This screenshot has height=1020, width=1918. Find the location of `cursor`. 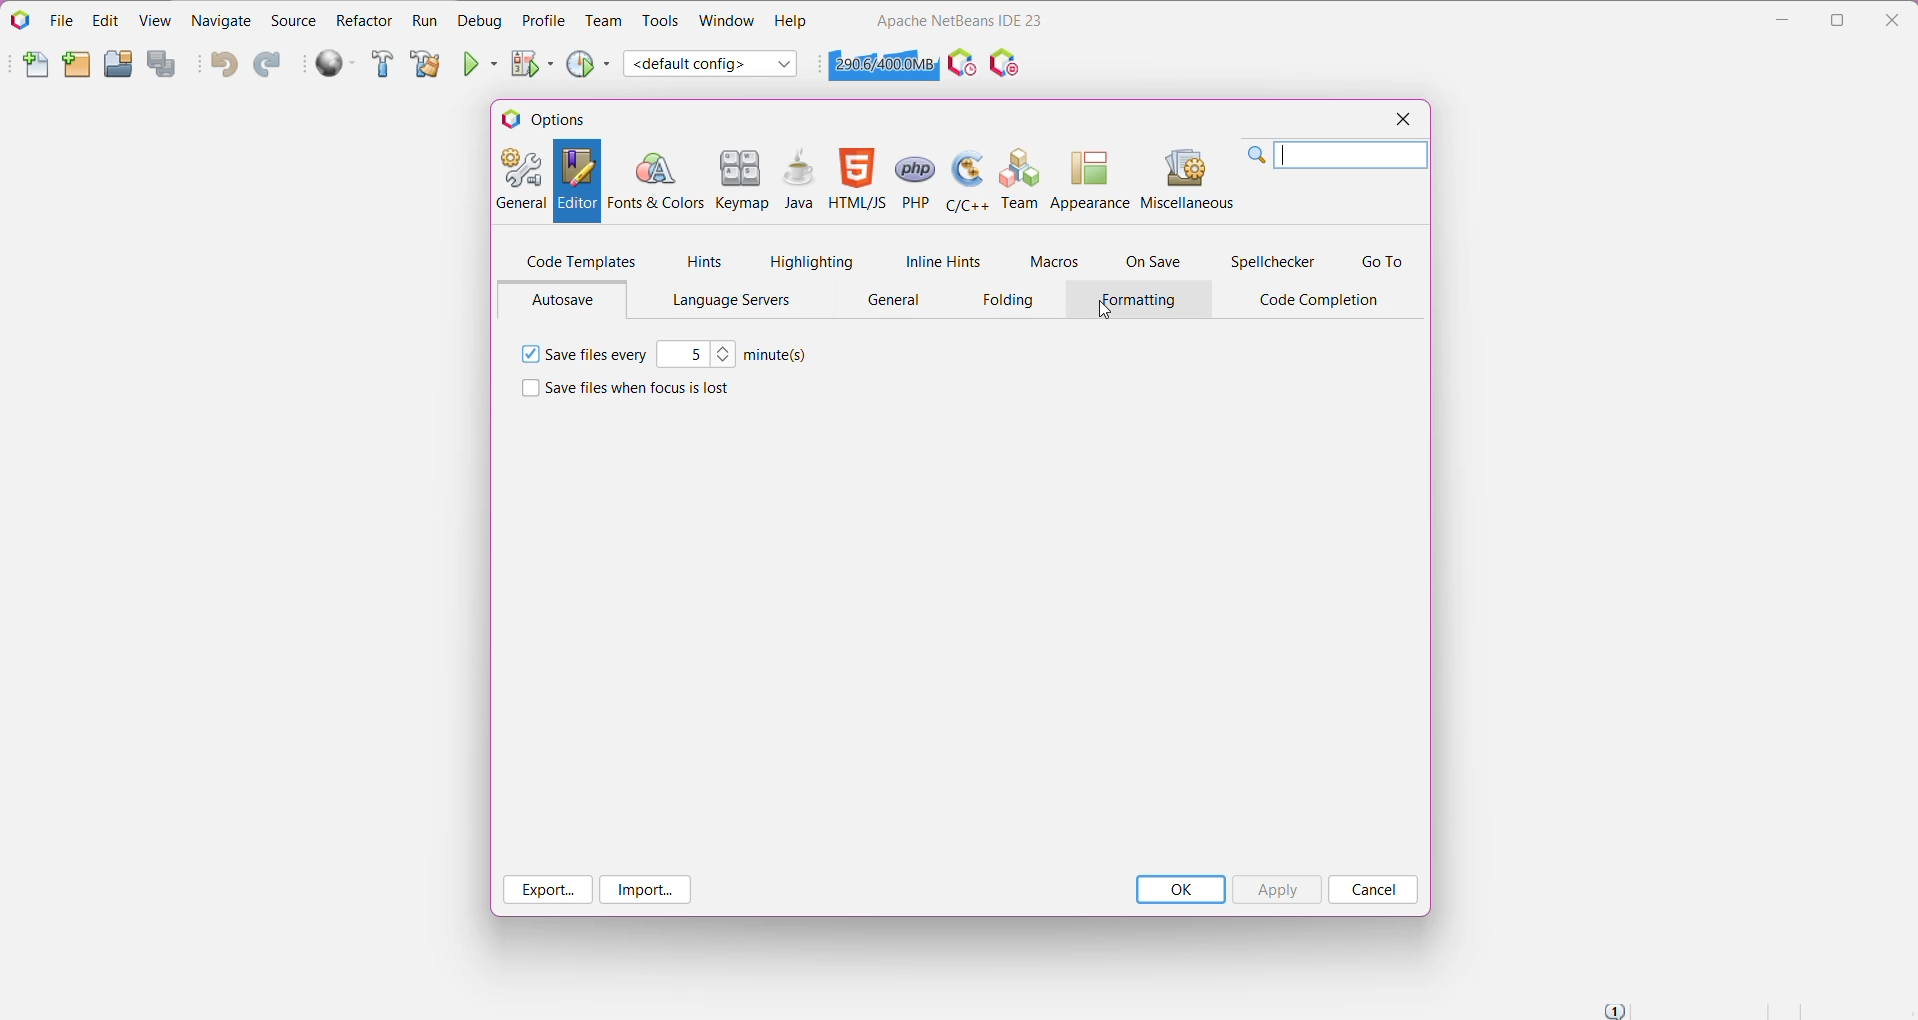

cursor is located at coordinates (1107, 312).